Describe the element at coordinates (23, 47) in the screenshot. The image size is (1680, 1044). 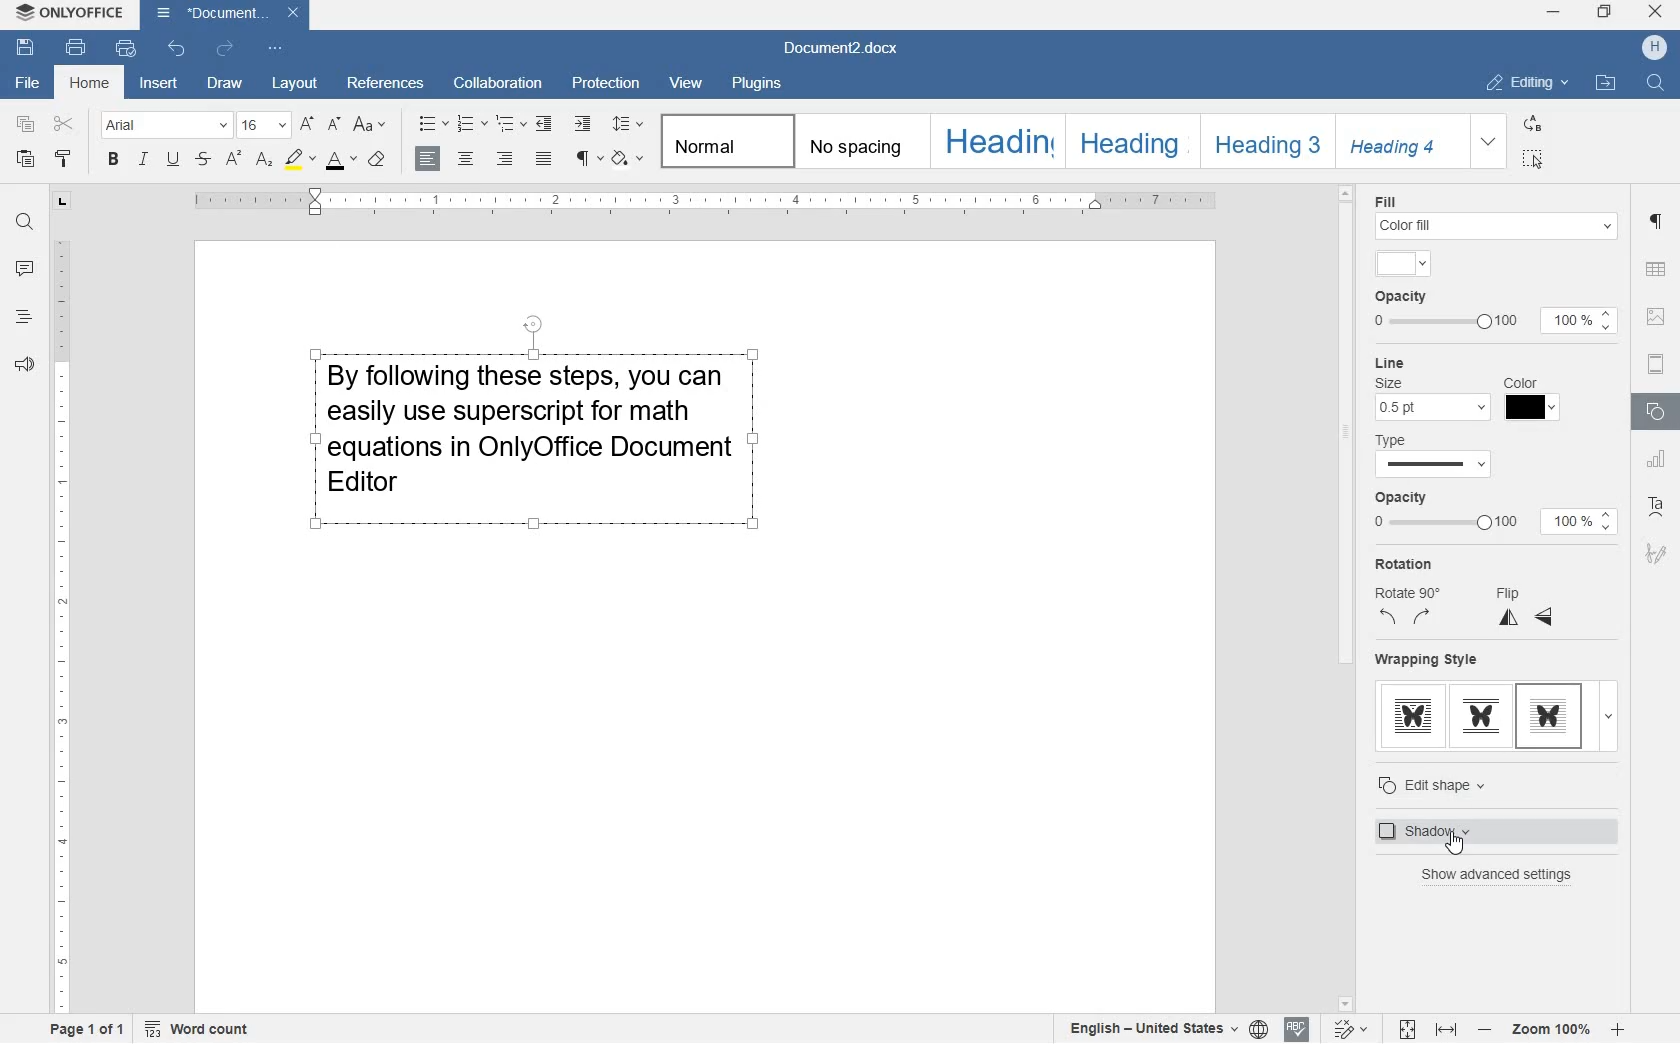
I see `save` at that location.